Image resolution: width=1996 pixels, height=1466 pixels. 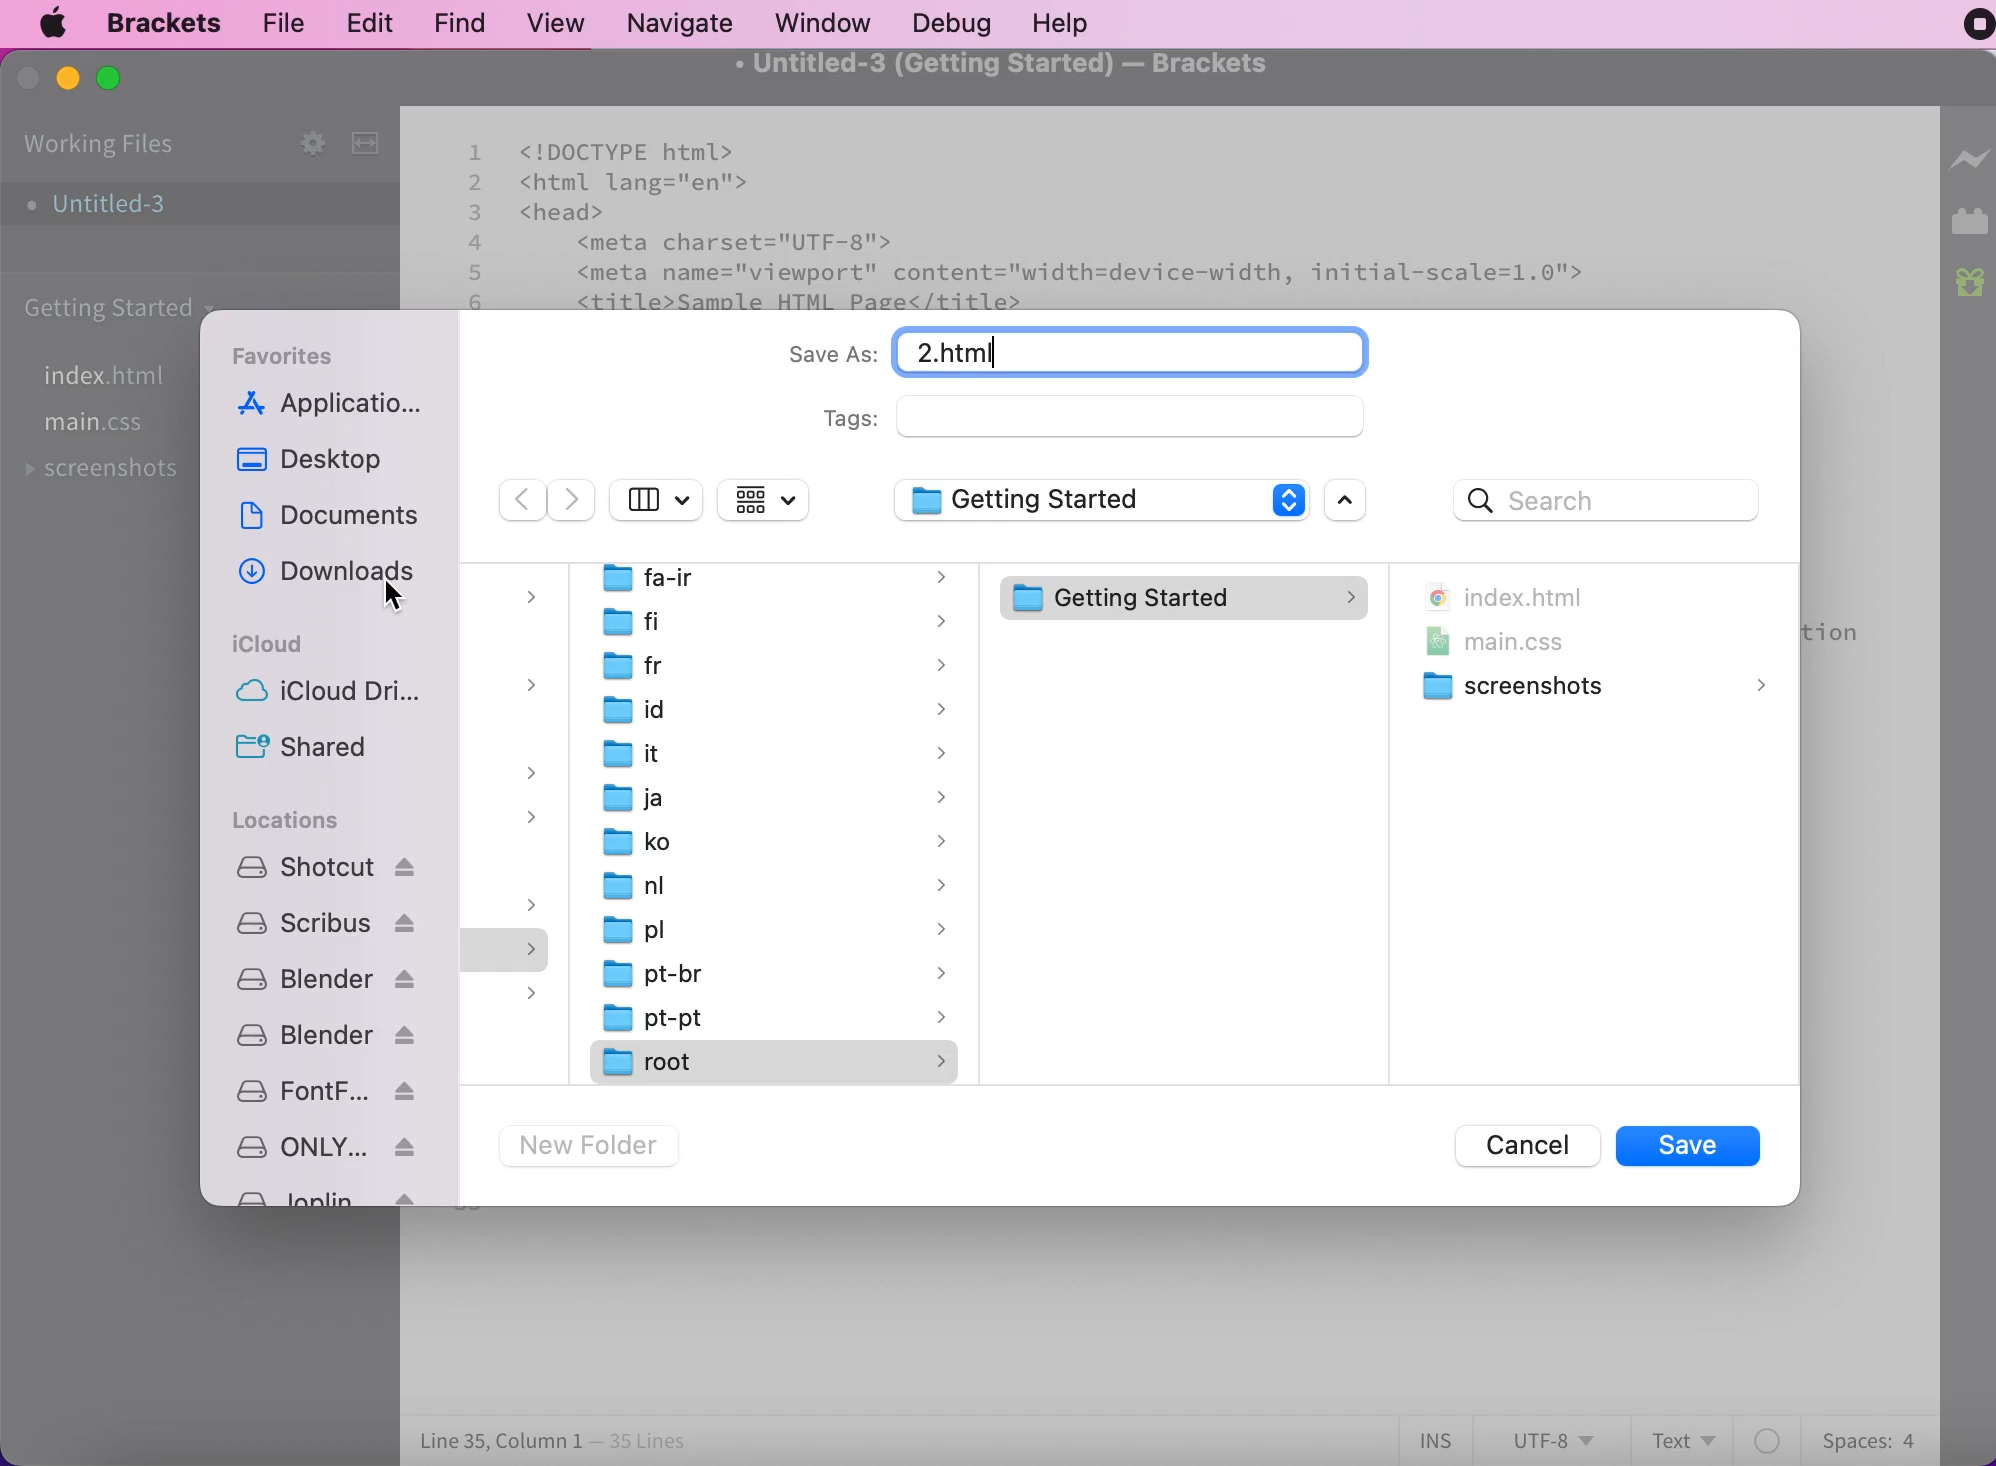 I want to click on untitled-3, so click(x=110, y=206).